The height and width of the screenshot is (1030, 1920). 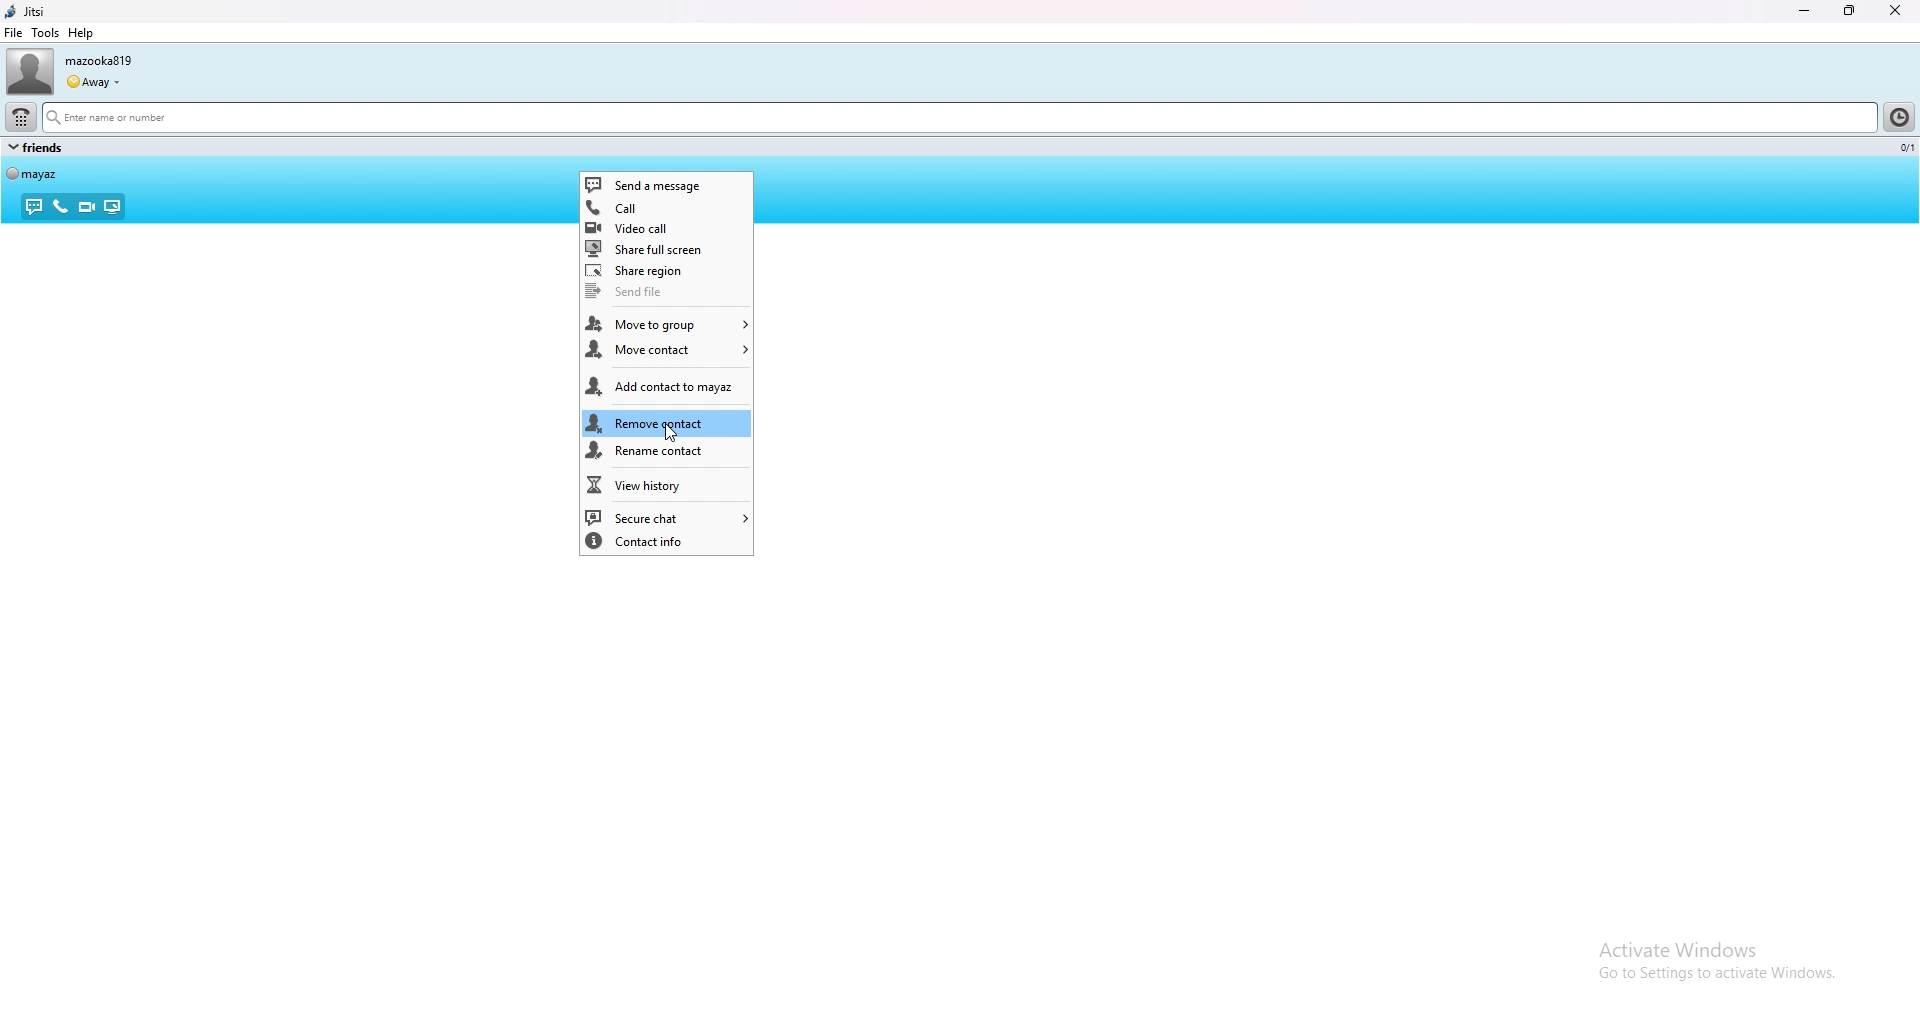 What do you see at coordinates (29, 72) in the screenshot?
I see `user photo` at bounding box center [29, 72].